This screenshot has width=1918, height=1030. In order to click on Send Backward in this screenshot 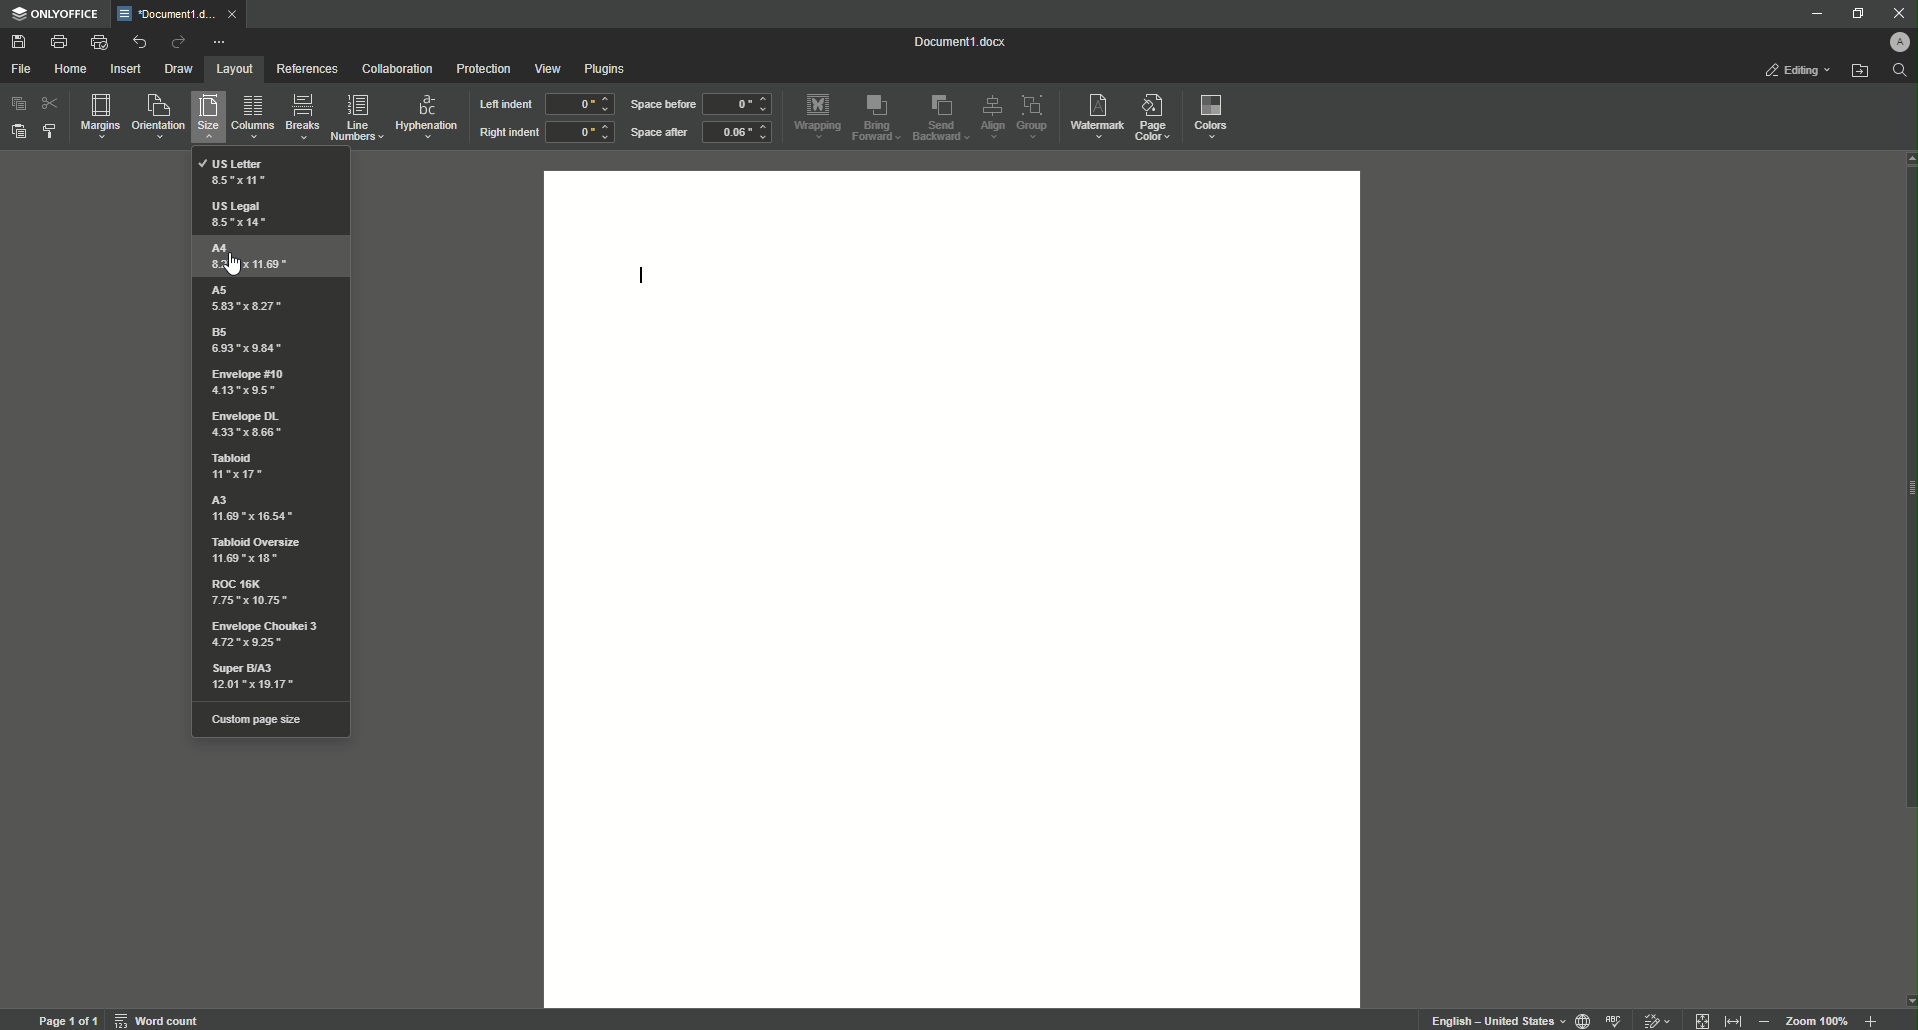, I will do `click(939, 118)`.